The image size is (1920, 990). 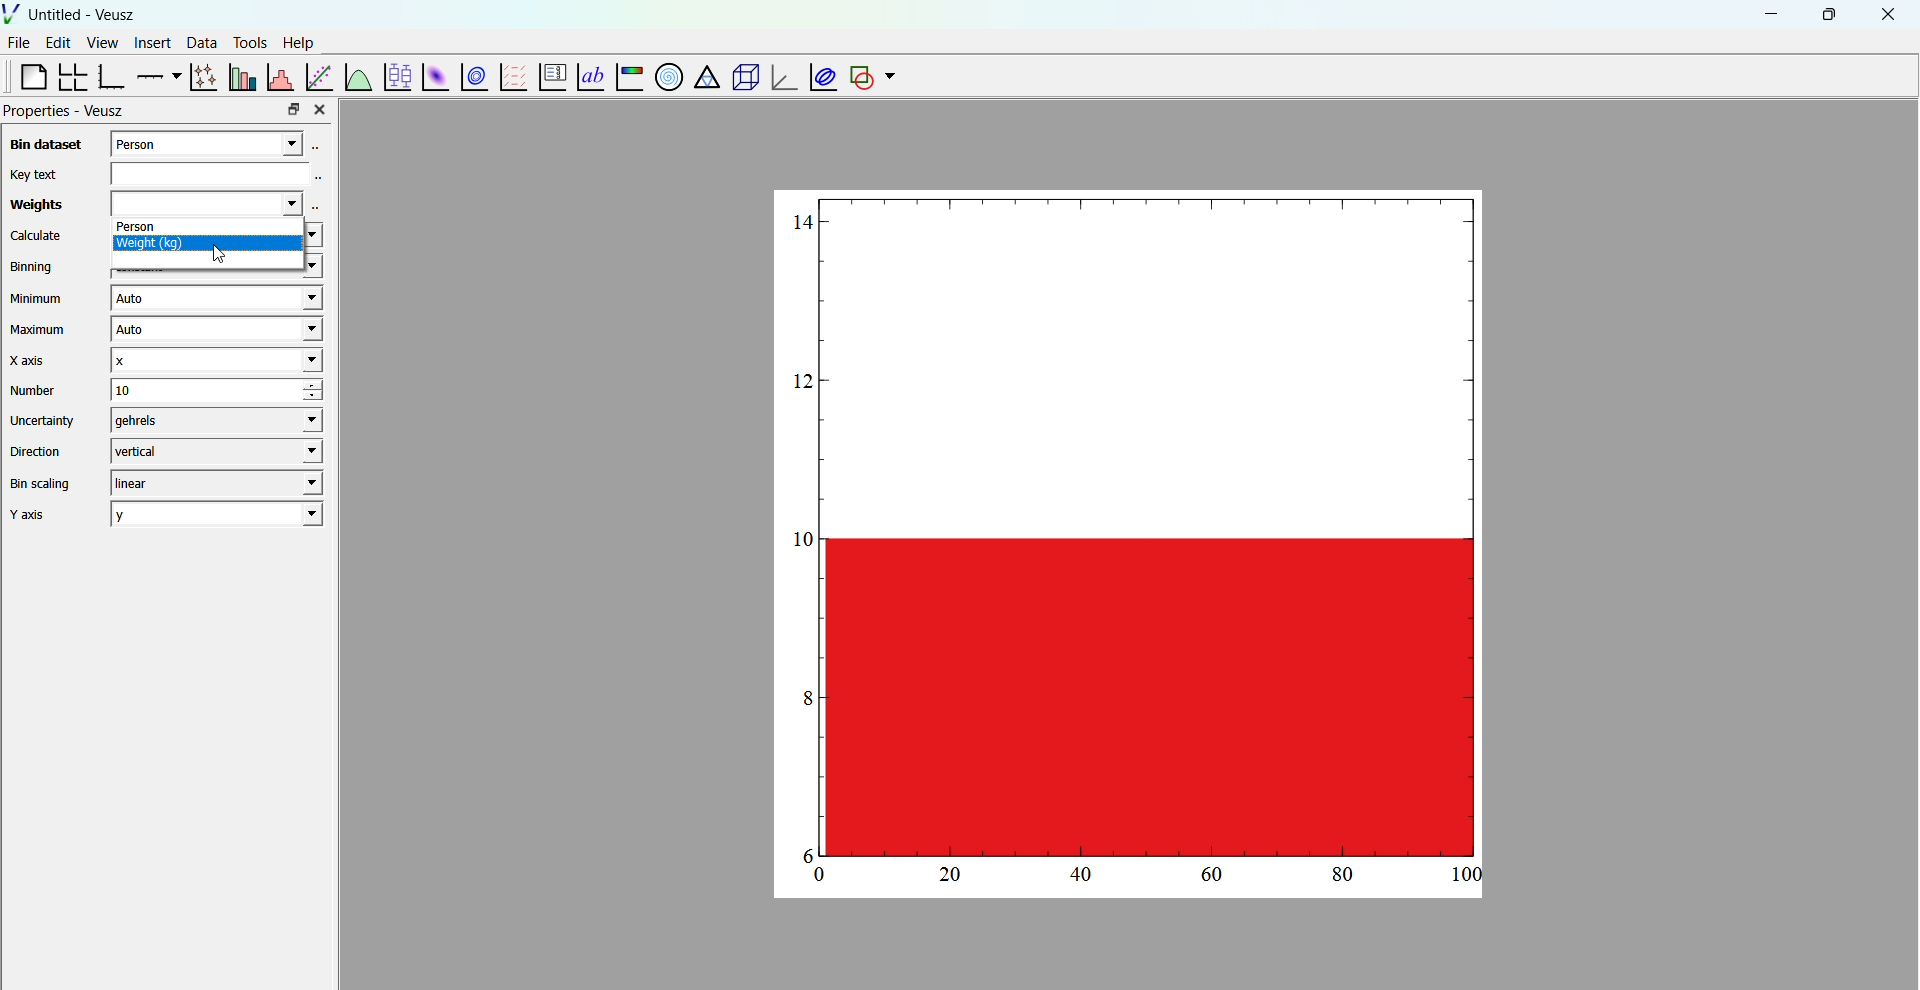 I want to click on close, so click(x=1889, y=15).